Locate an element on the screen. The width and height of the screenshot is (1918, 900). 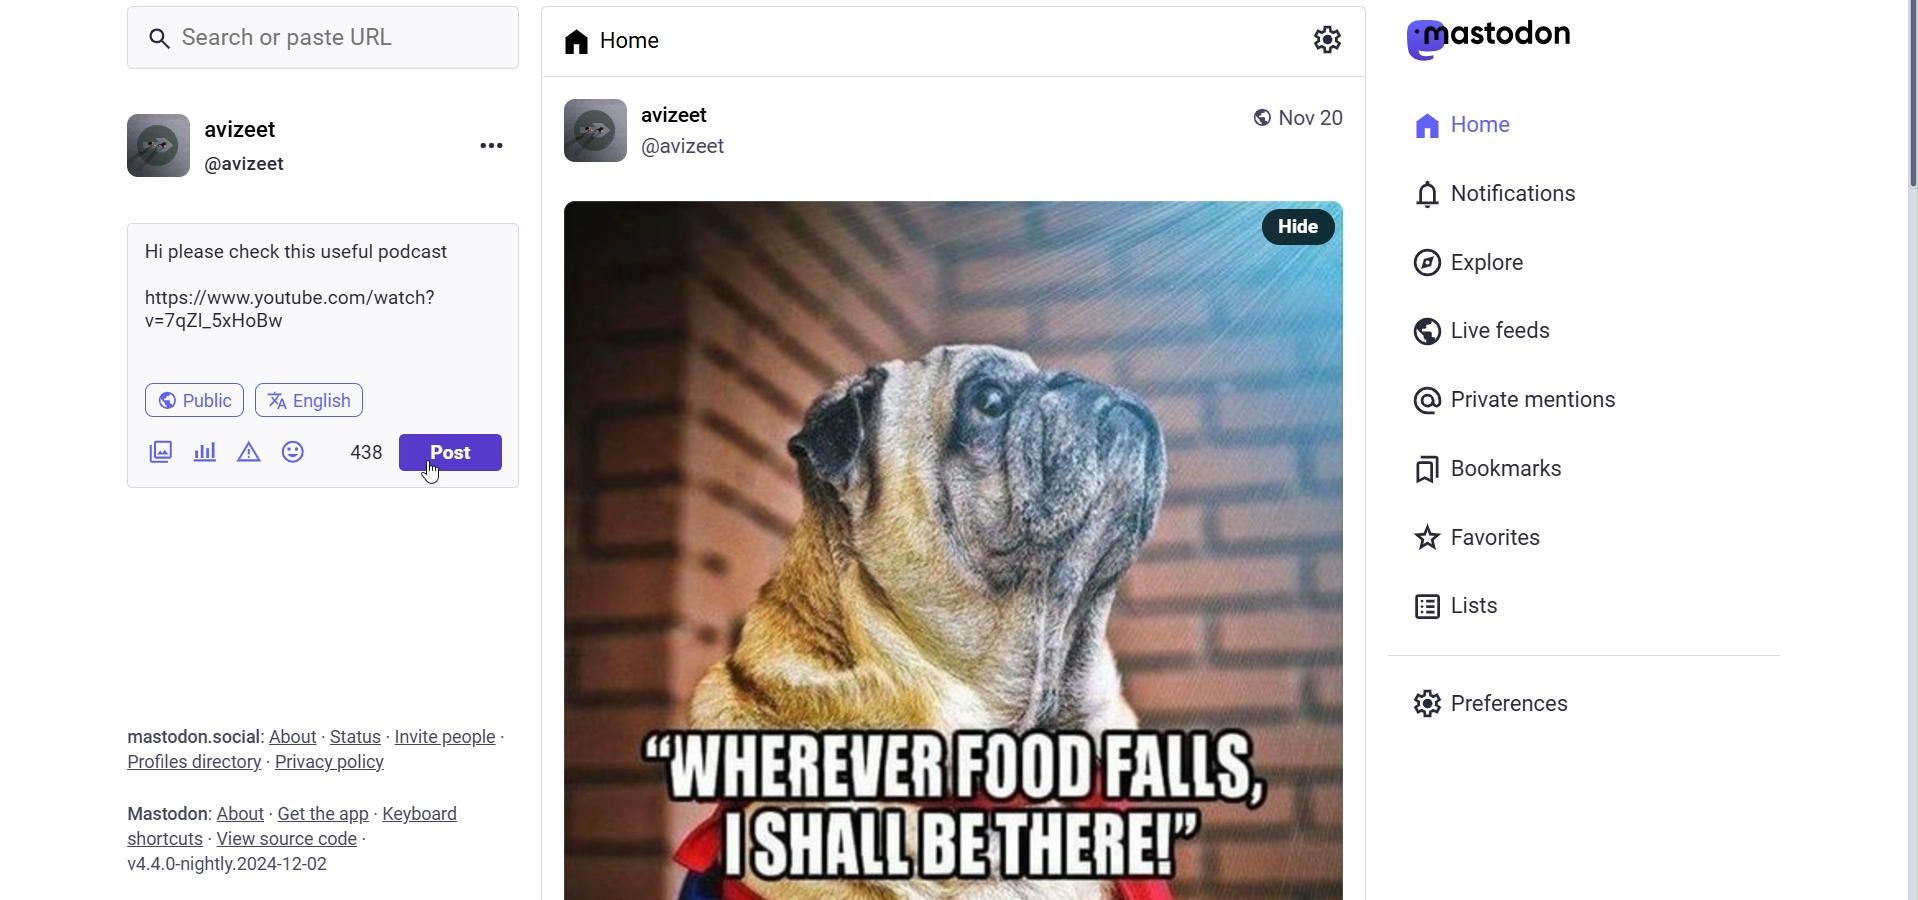
profile picture is located at coordinates (156, 147).